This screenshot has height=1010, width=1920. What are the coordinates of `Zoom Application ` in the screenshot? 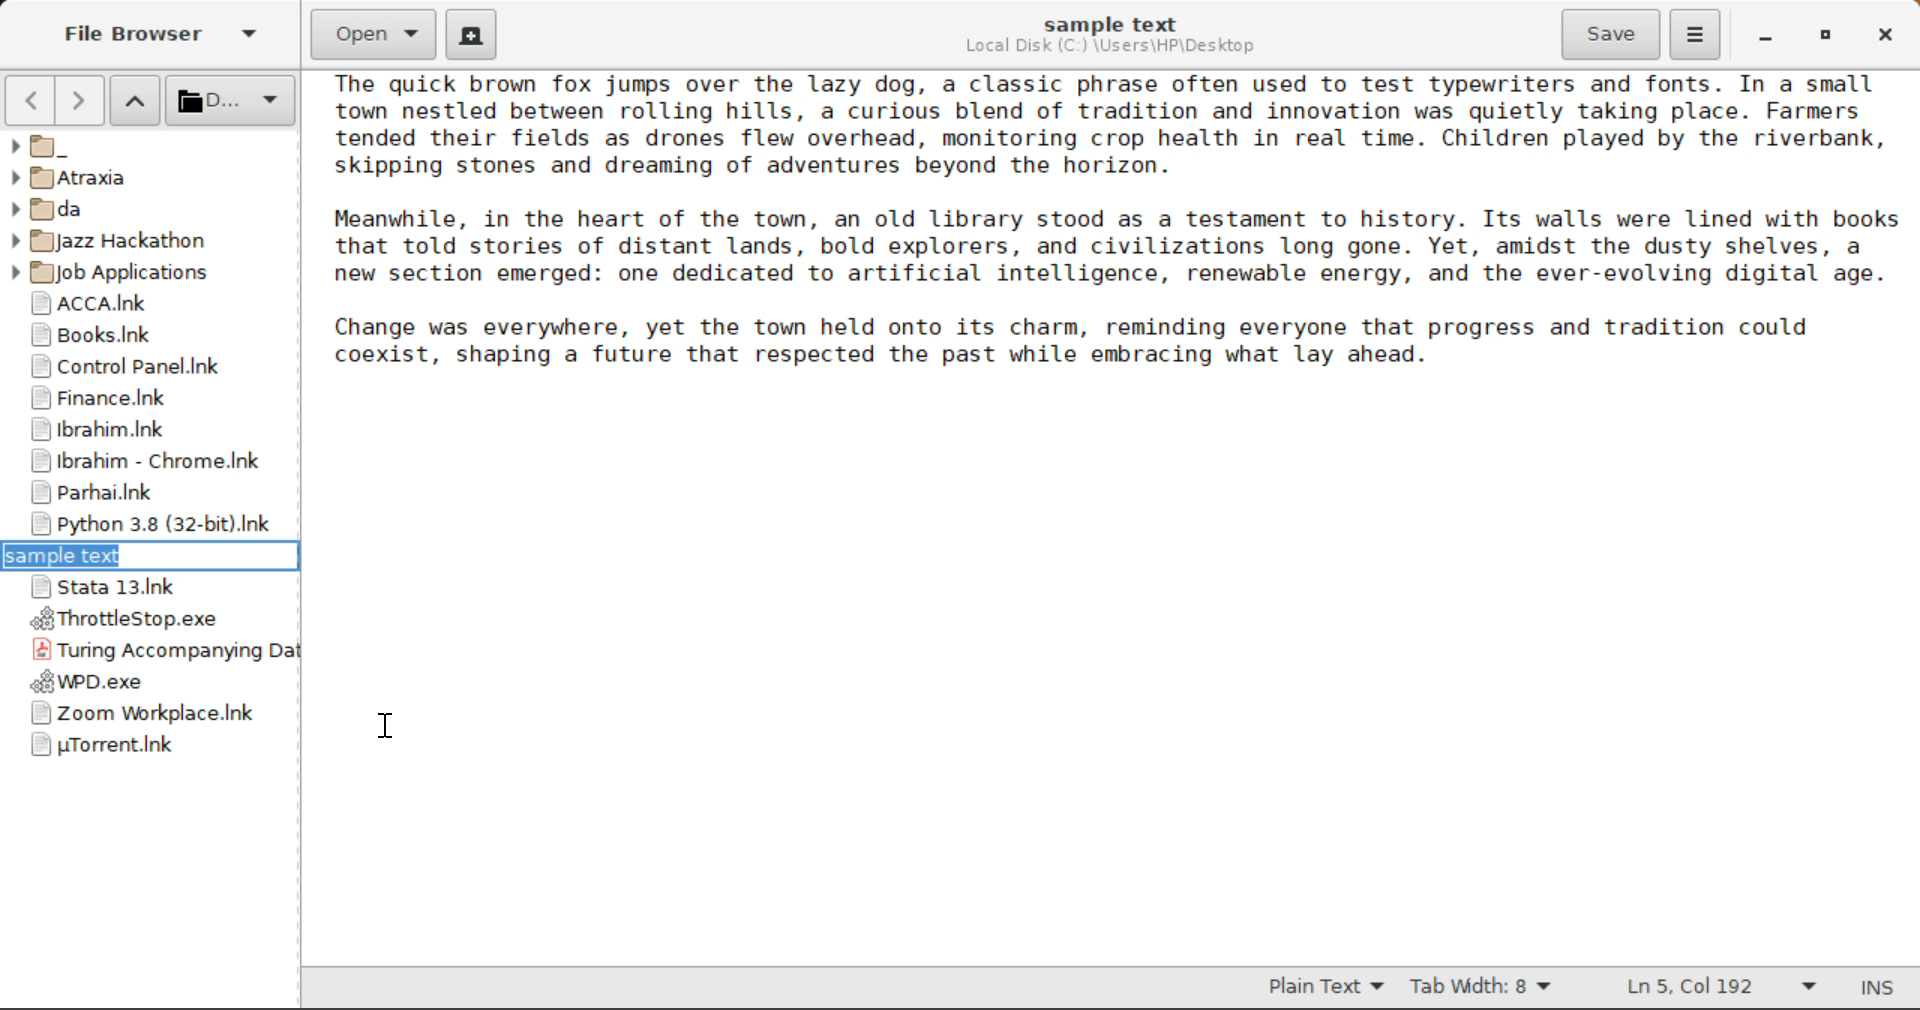 It's located at (144, 714).